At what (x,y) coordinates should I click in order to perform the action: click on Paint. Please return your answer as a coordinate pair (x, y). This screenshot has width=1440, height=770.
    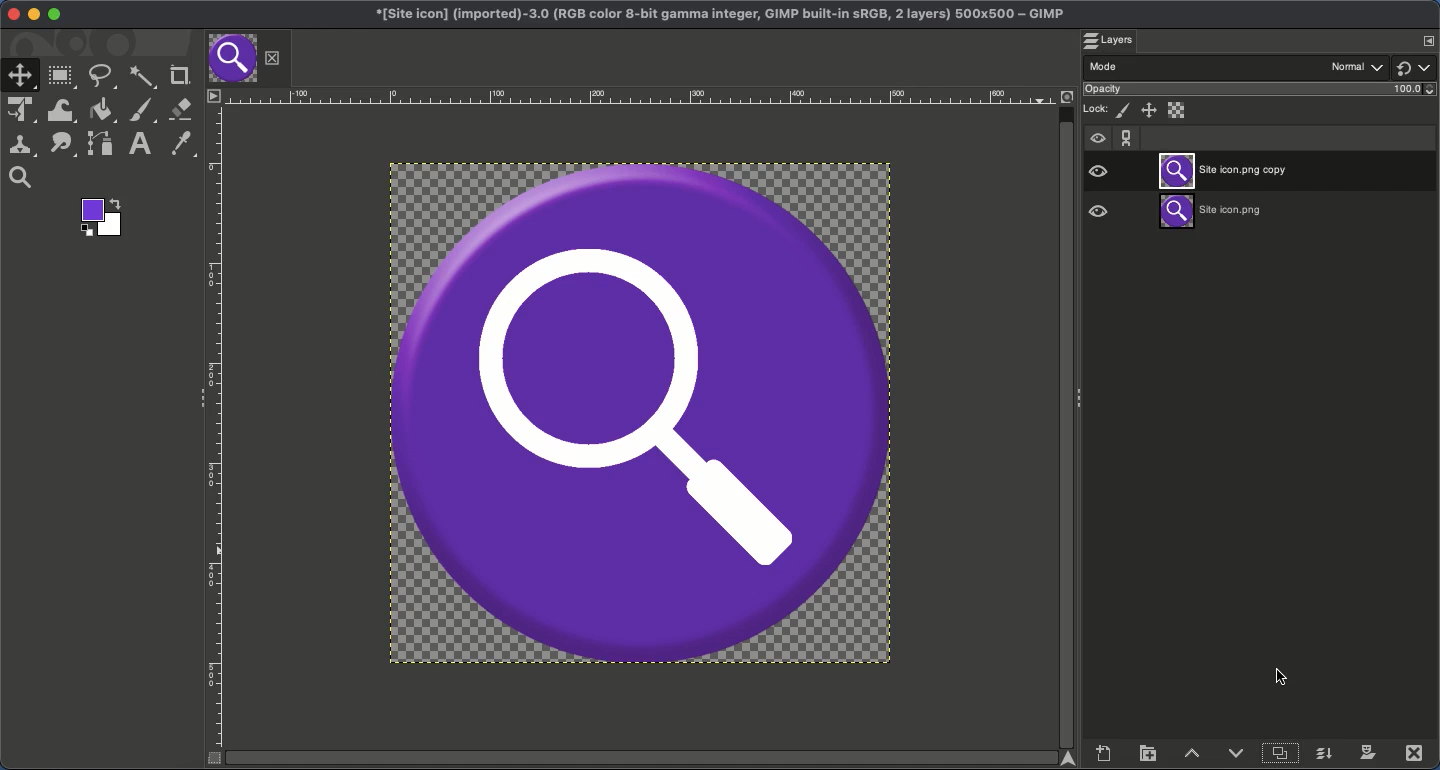
    Looking at the image, I should click on (142, 111).